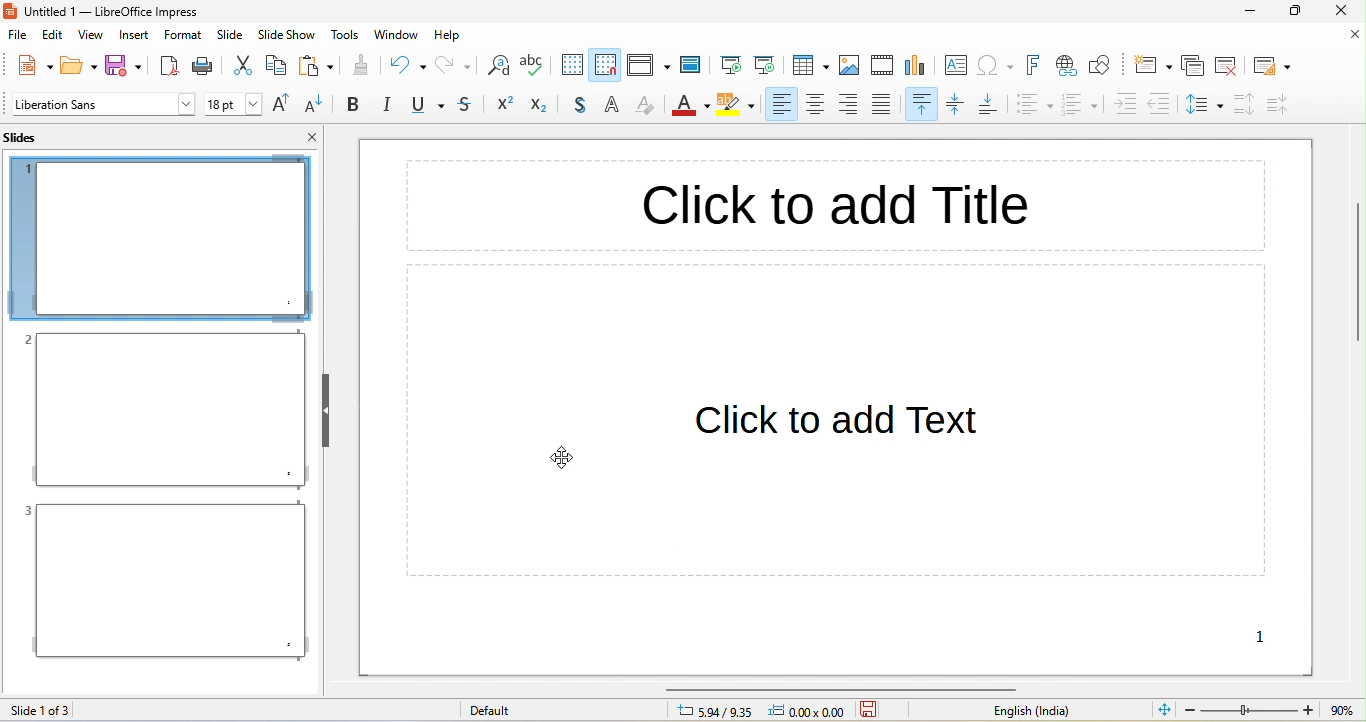 The width and height of the screenshot is (1366, 722). I want to click on click to save the document, so click(870, 712).